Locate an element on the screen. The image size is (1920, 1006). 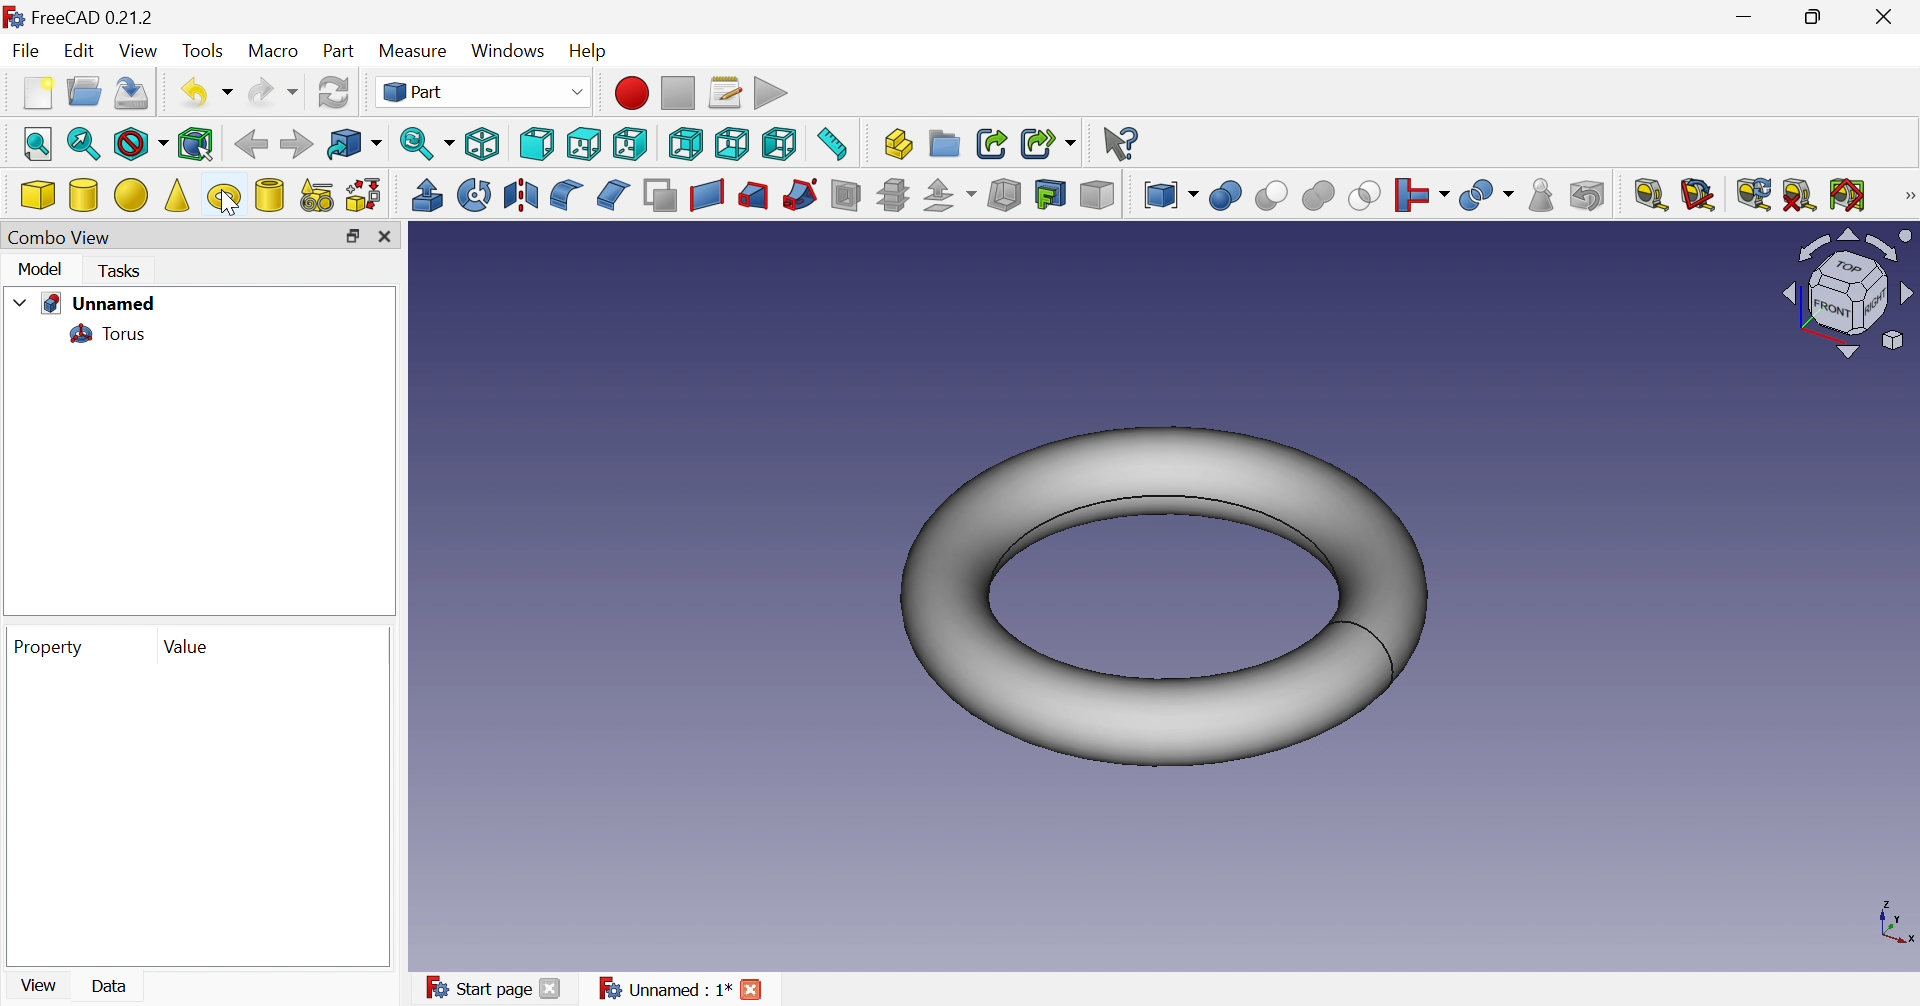
Macro is located at coordinates (271, 50).